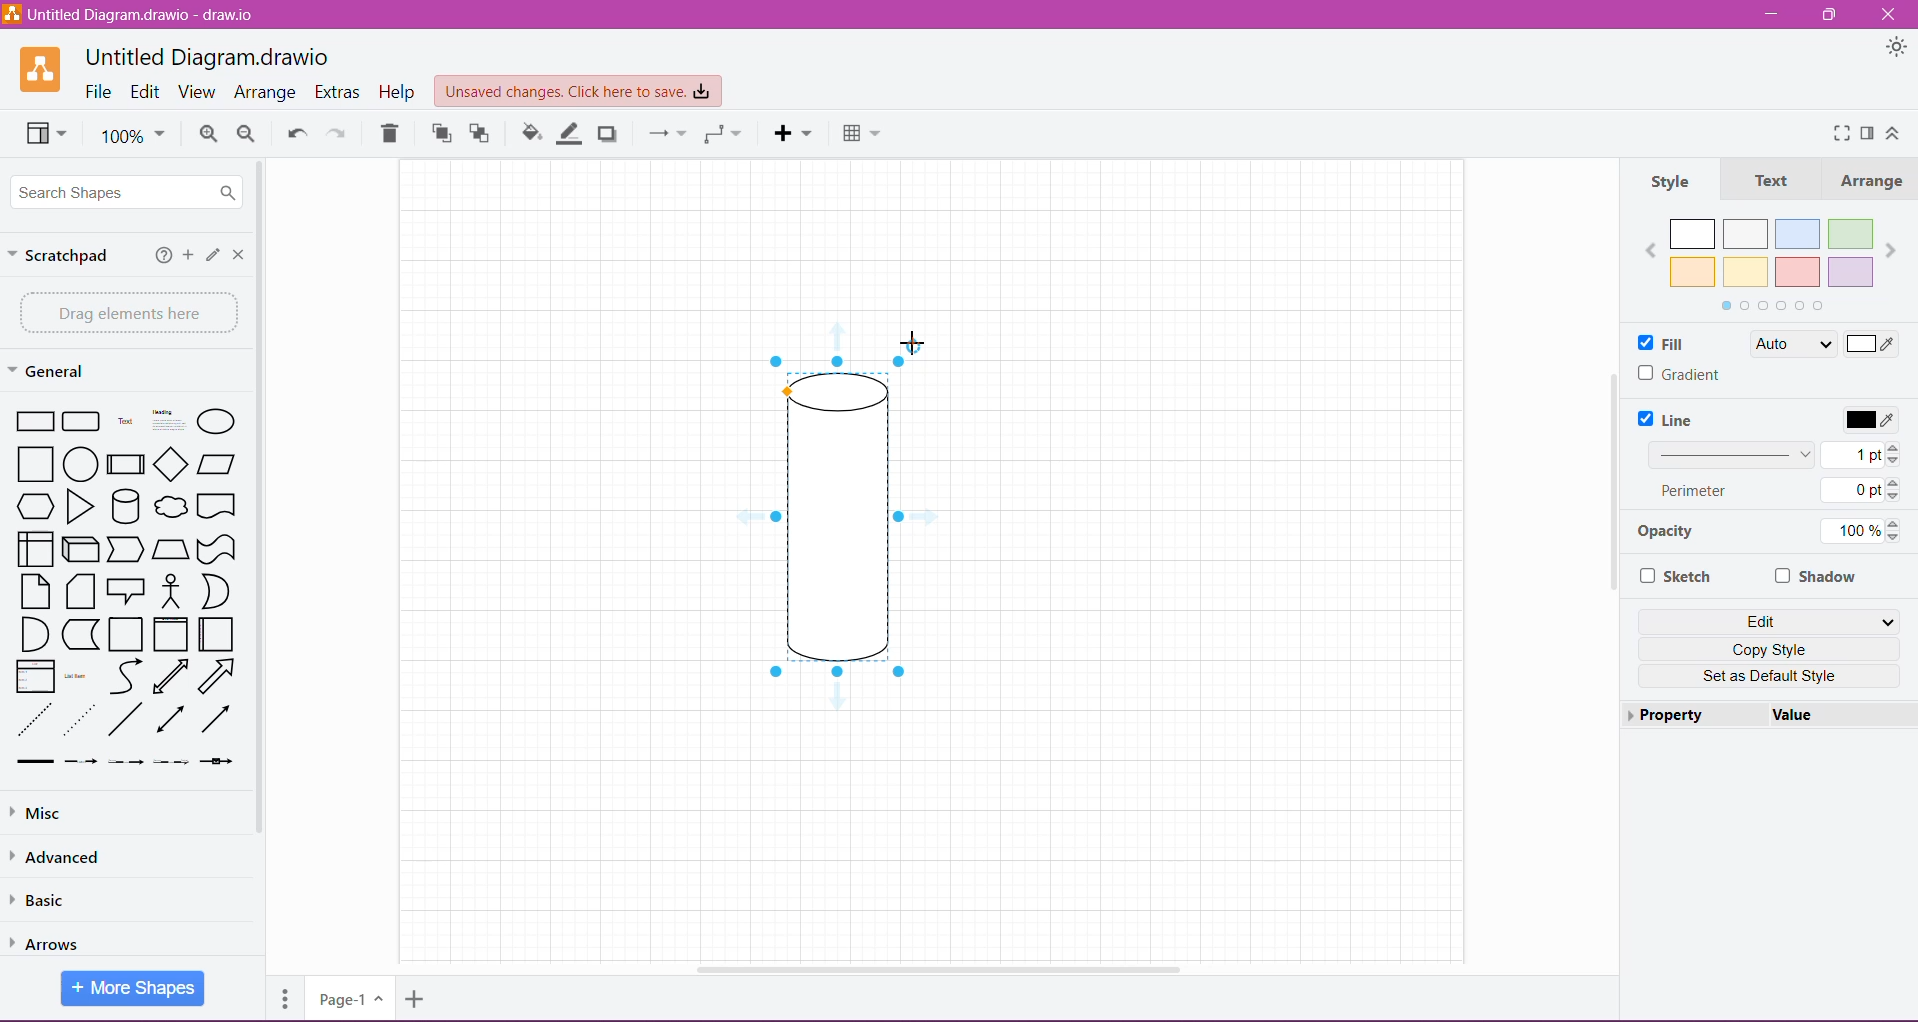 This screenshot has width=1918, height=1022. Describe the element at coordinates (43, 136) in the screenshot. I see `View` at that location.